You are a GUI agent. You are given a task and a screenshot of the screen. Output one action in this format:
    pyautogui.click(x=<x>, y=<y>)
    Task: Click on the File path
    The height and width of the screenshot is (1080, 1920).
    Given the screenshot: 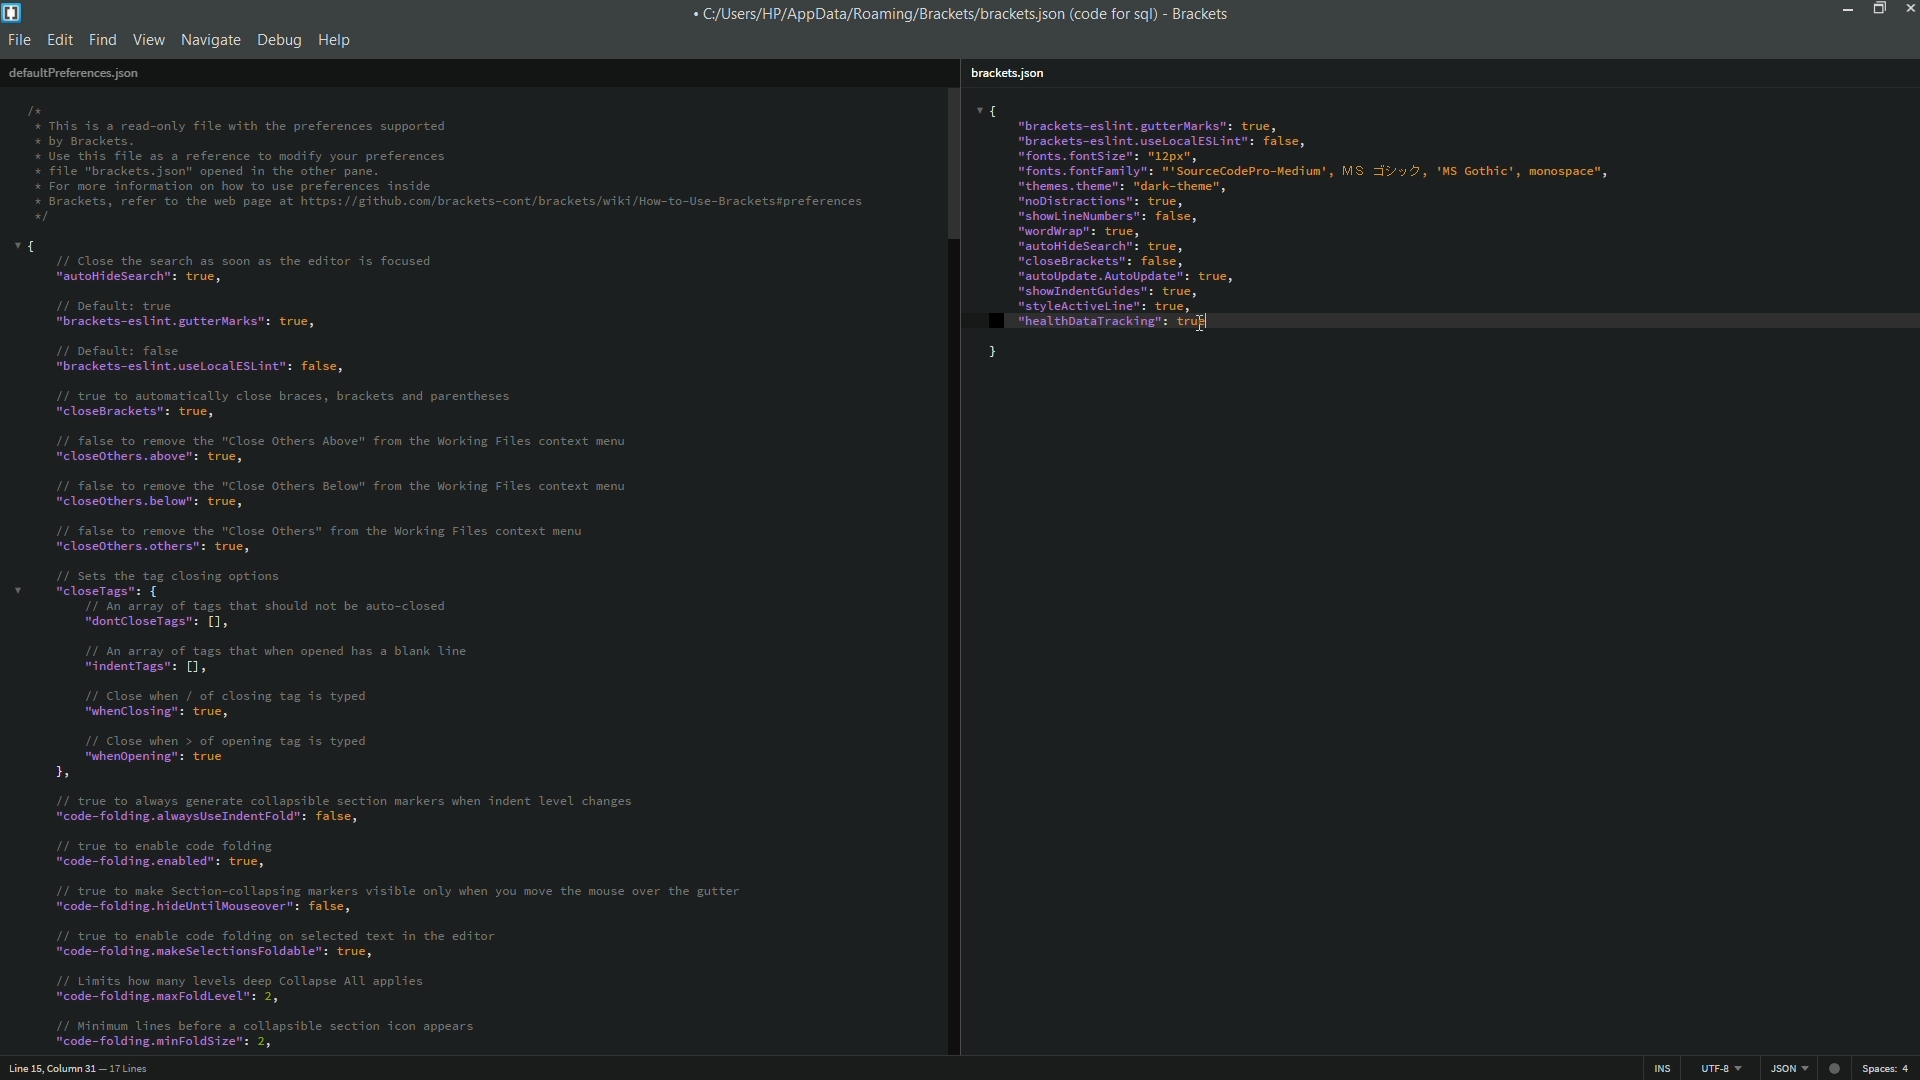 What is the action you would take?
    pyautogui.click(x=919, y=13)
    